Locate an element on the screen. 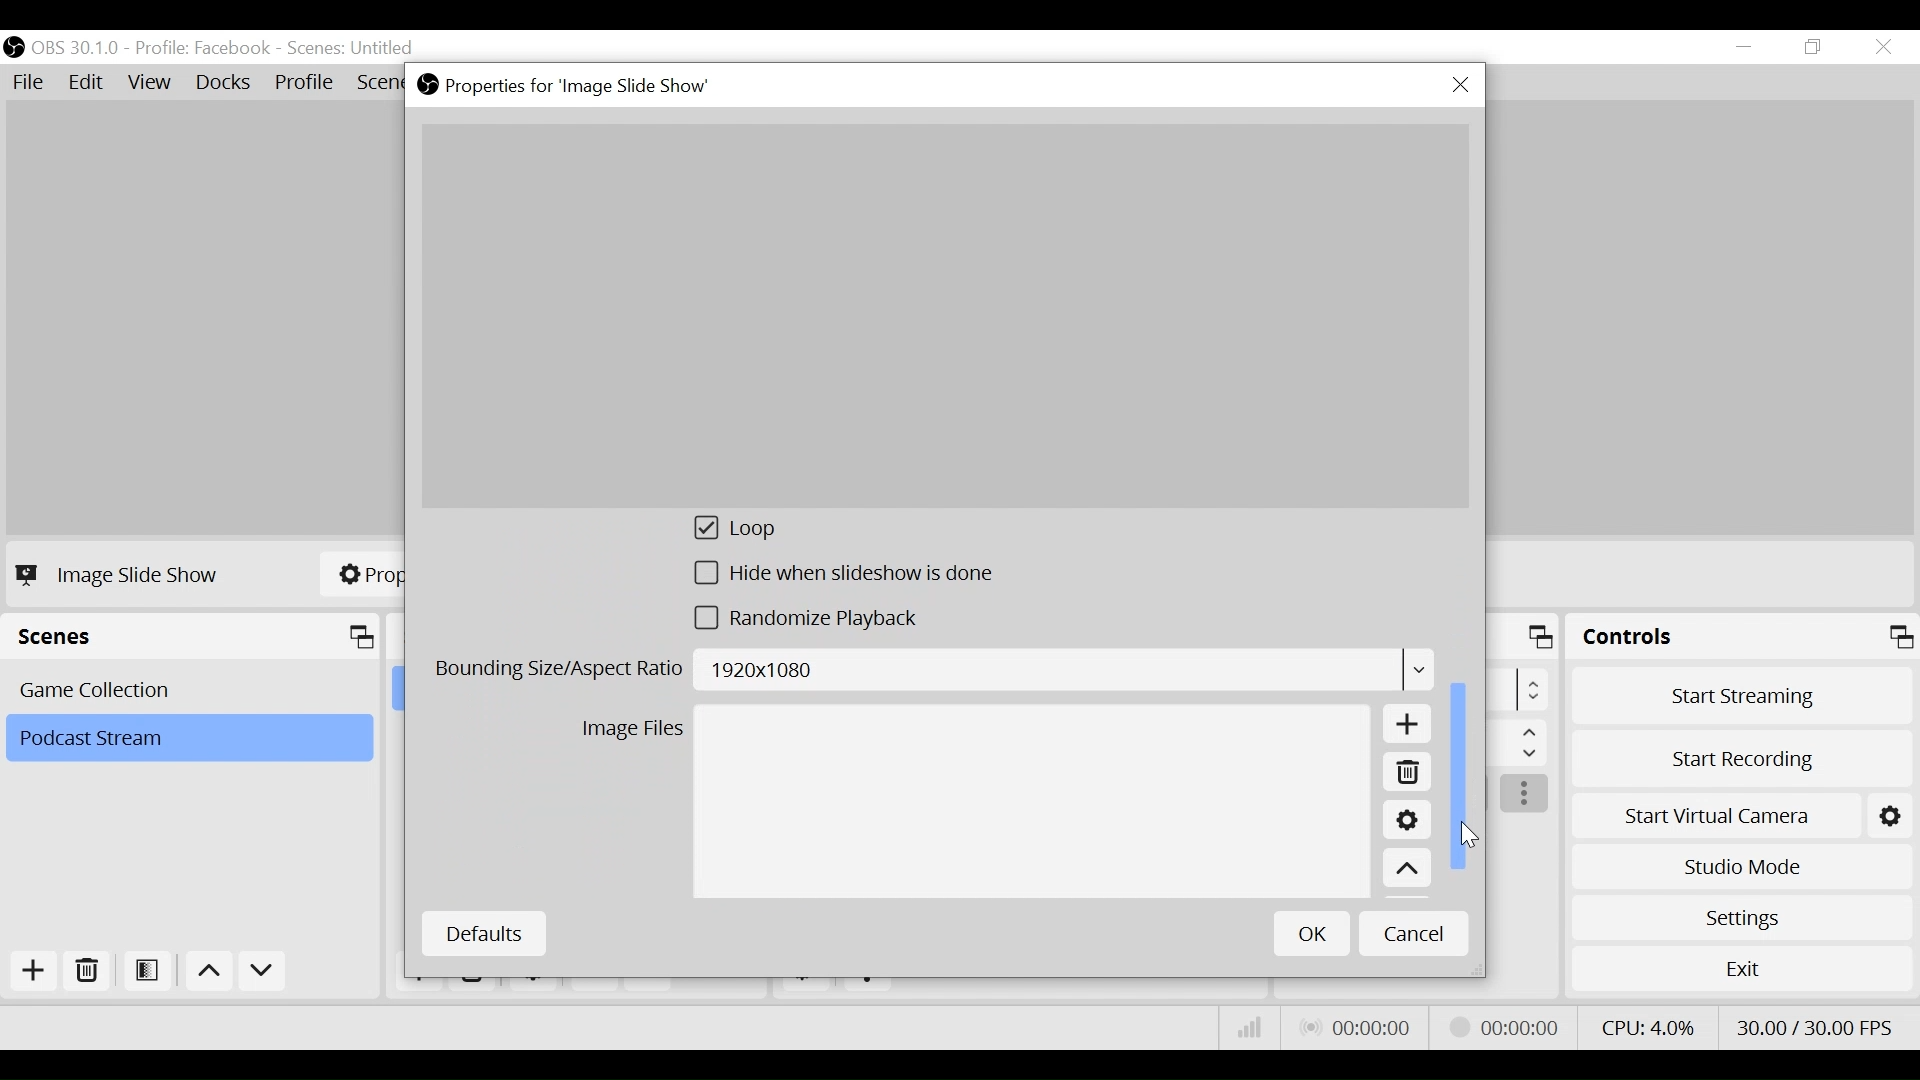 The image size is (1920, 1080). Scene is located at coordinates (193, 688).